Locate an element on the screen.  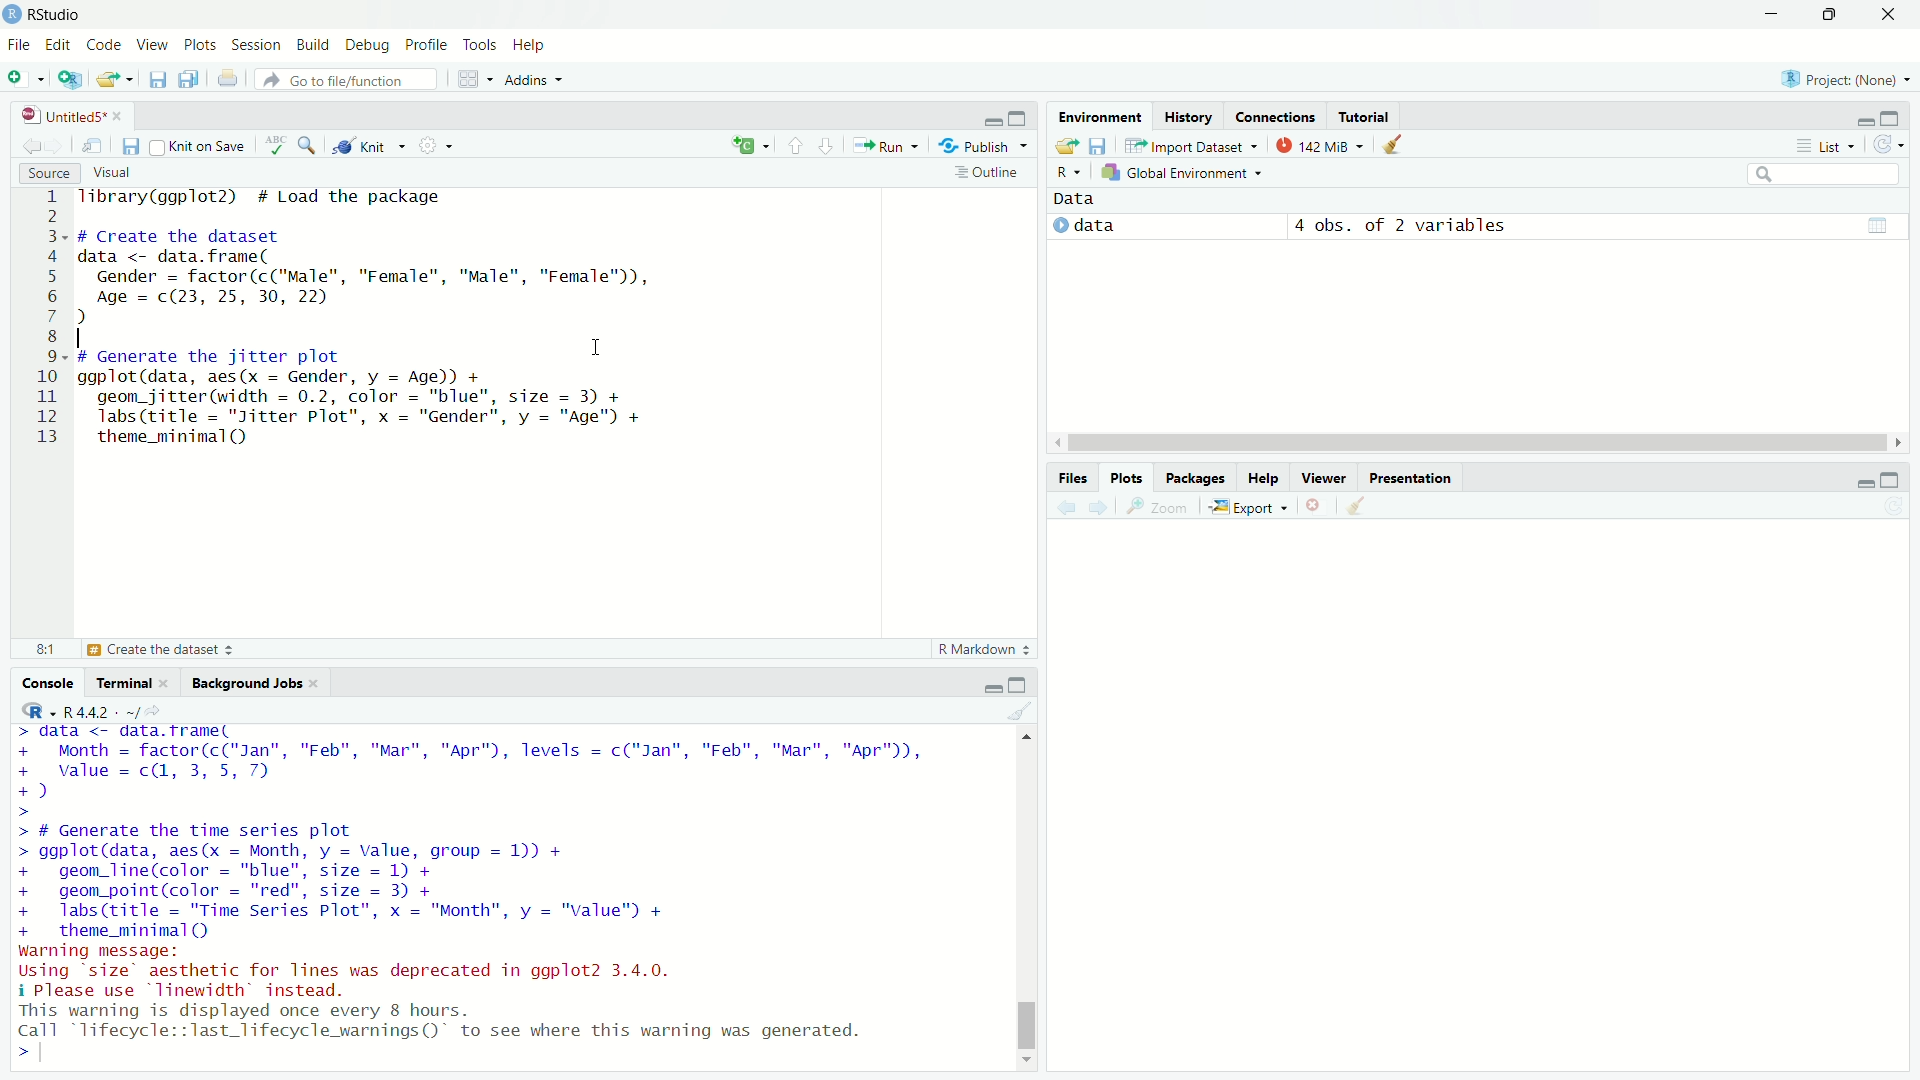
maximize is located at coordinates (1023, 683).